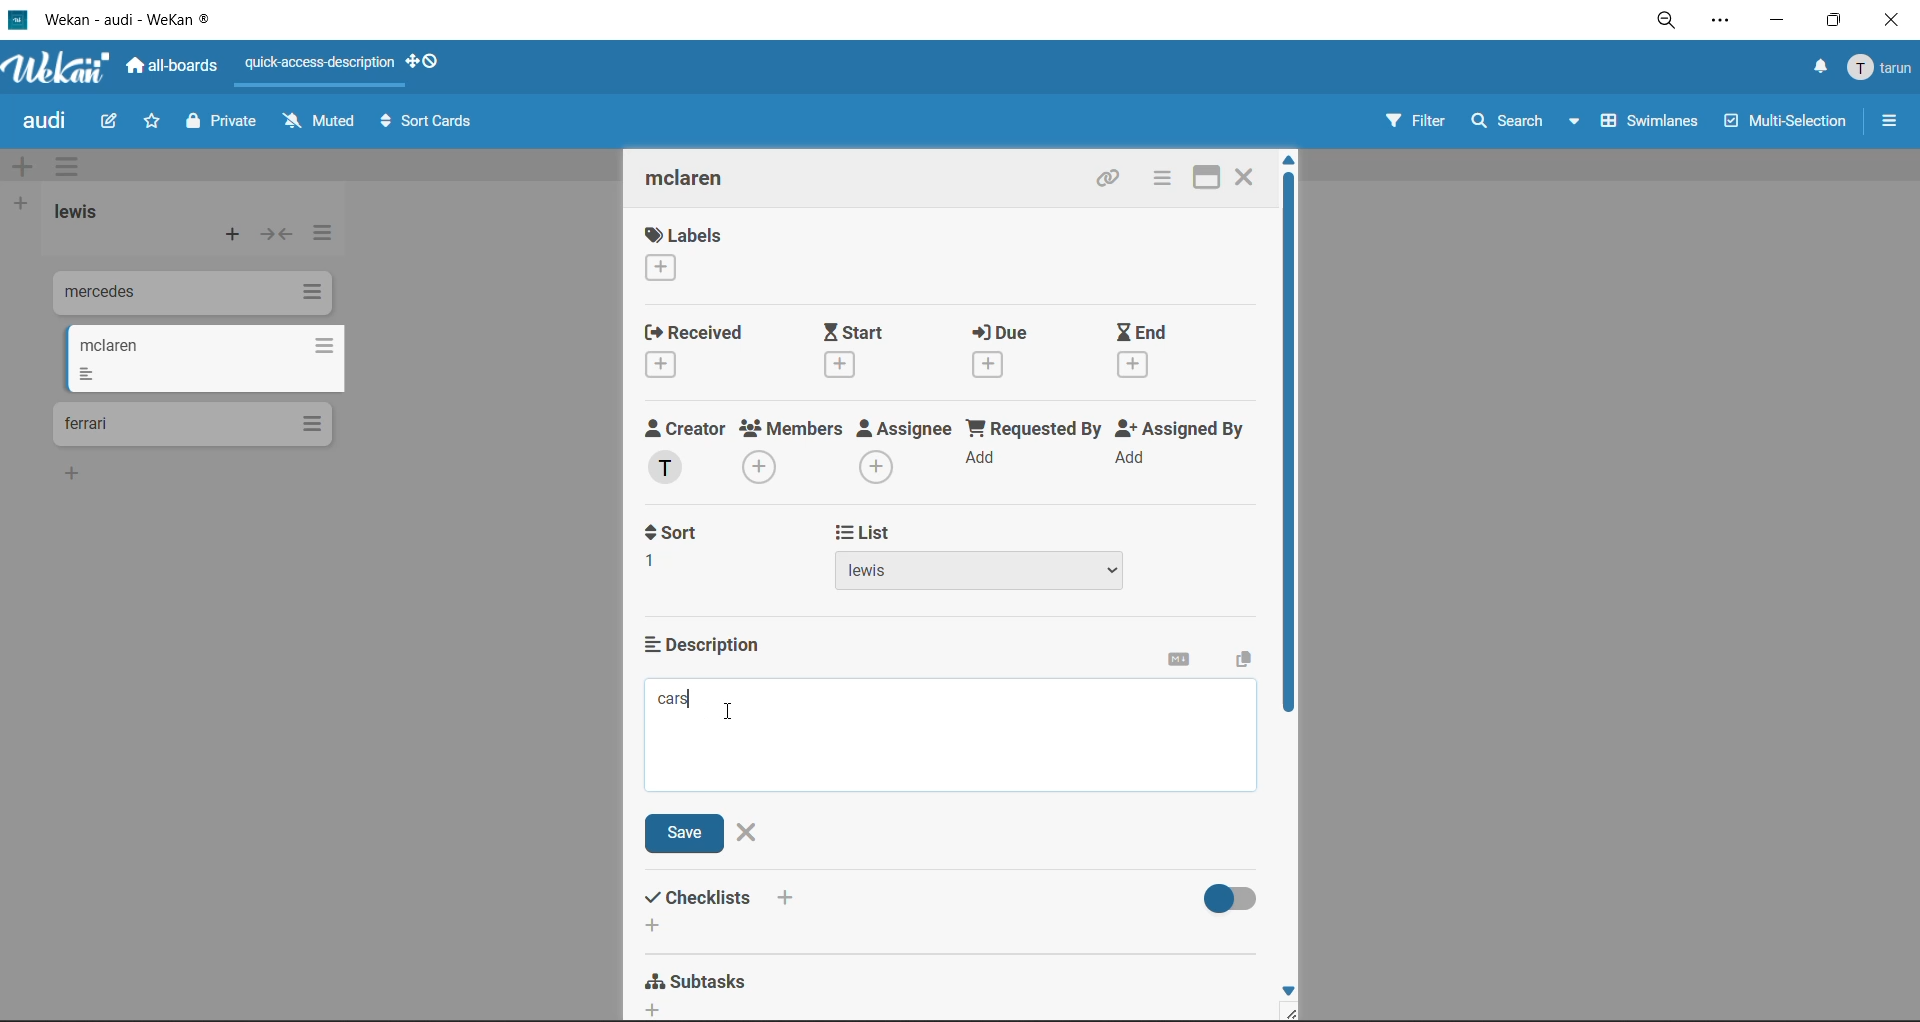  What do you see at coordinates (749, 831) in the screenshot?
I see `close` at bounding box center [749, 831].